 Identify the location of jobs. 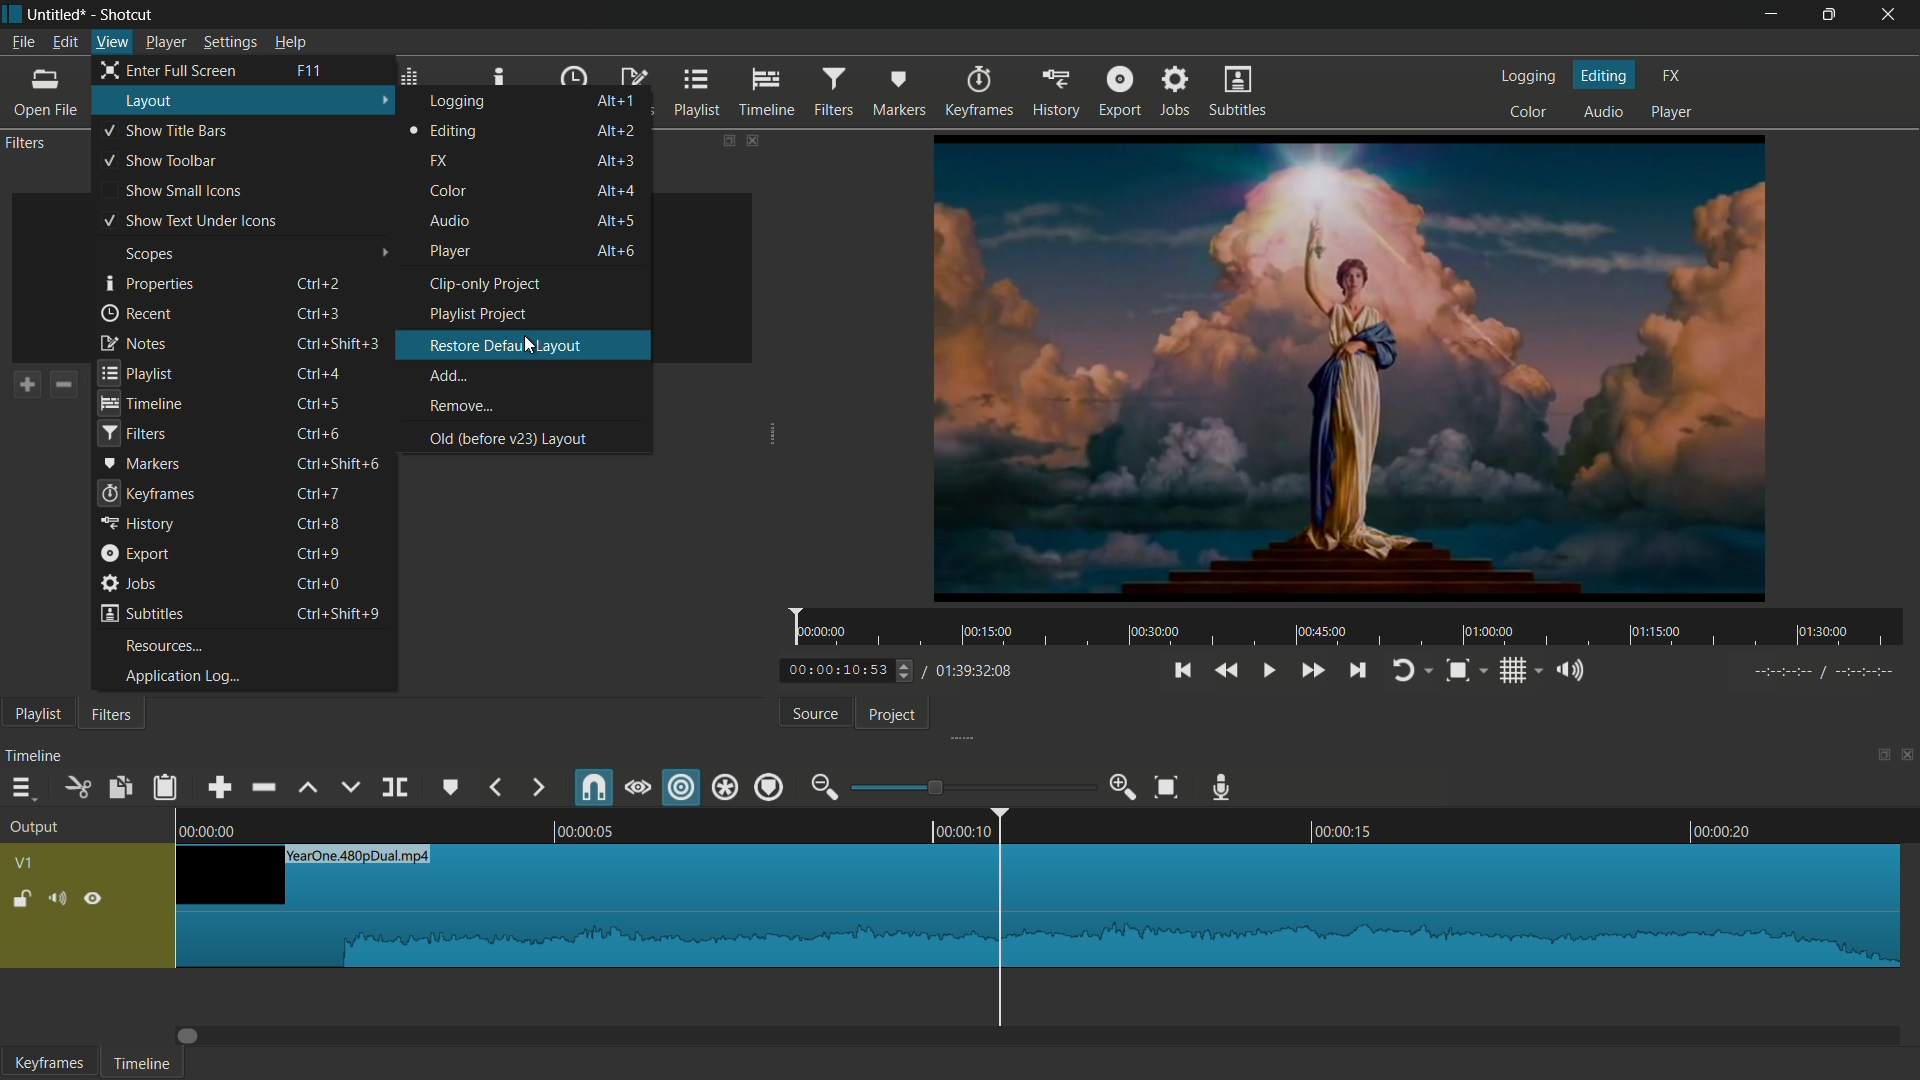
(1174, 92).